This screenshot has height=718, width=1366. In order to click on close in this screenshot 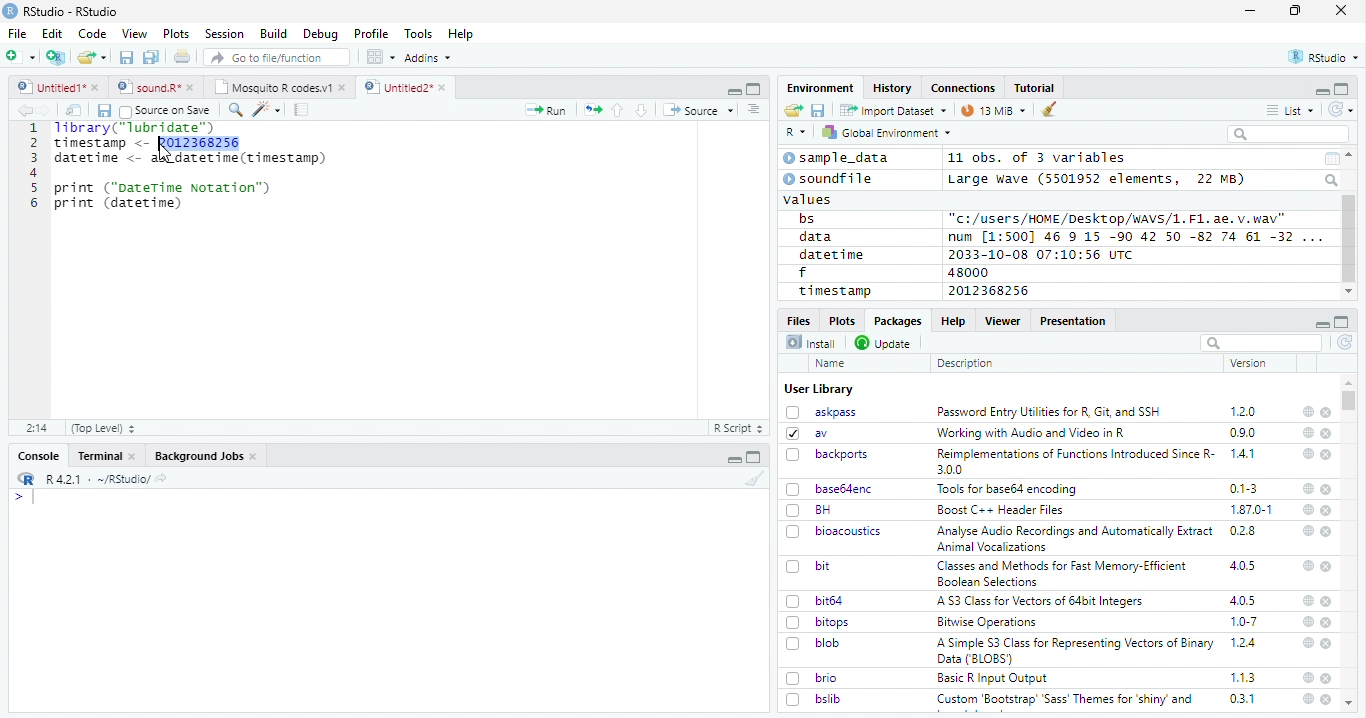, I will do `click(1327, 678)`.